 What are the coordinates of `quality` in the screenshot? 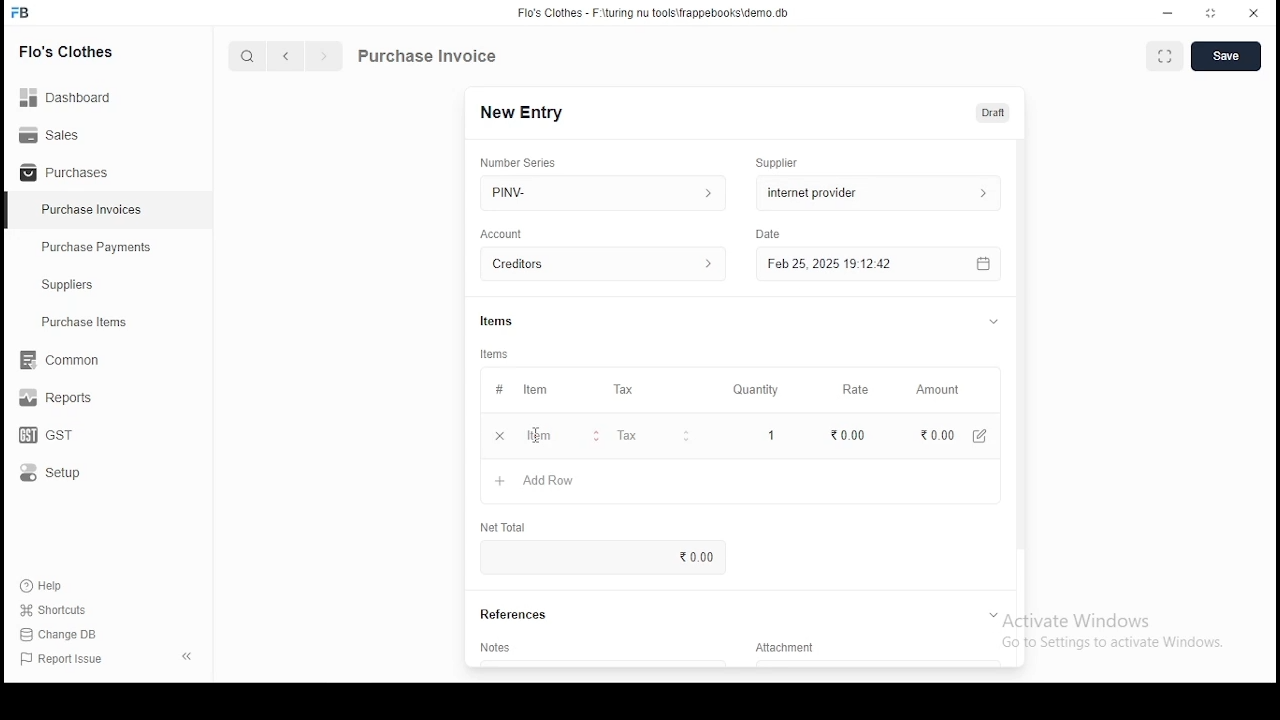 It's located at (756, 390).